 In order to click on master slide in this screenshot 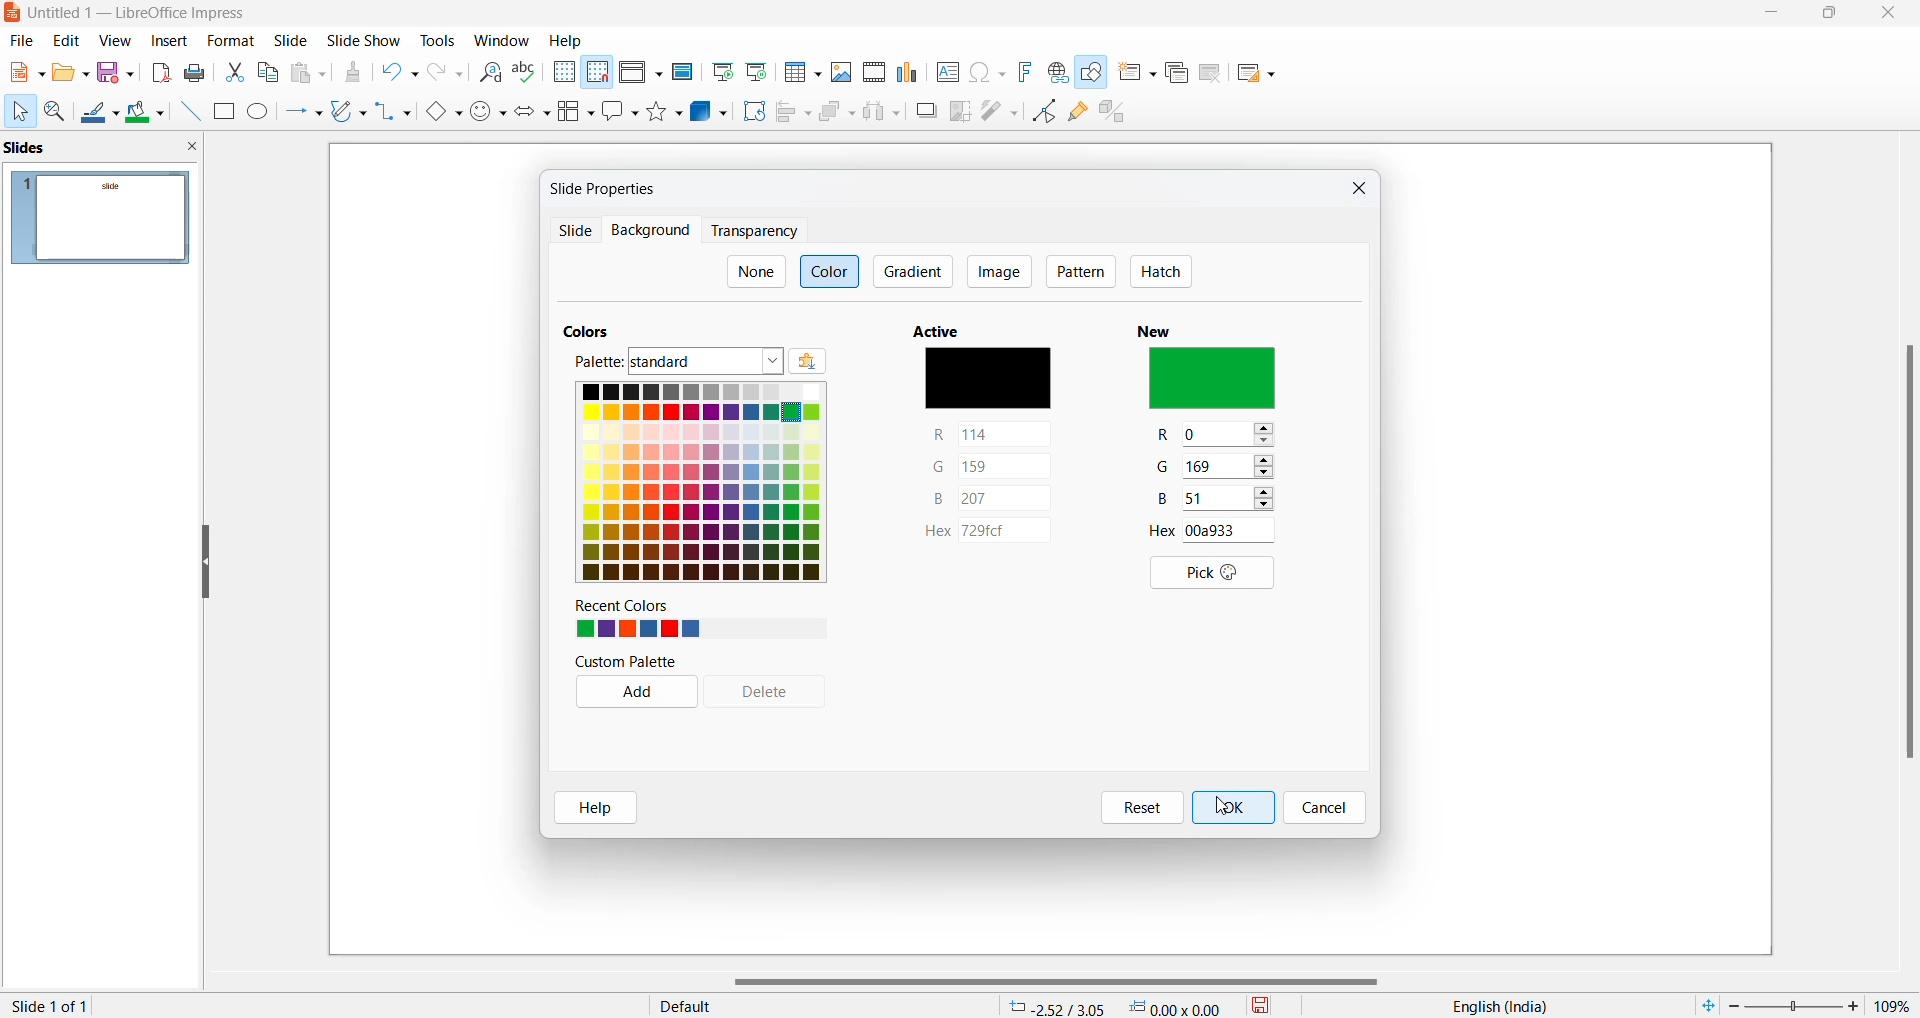, I will do `click(682, 71)`.